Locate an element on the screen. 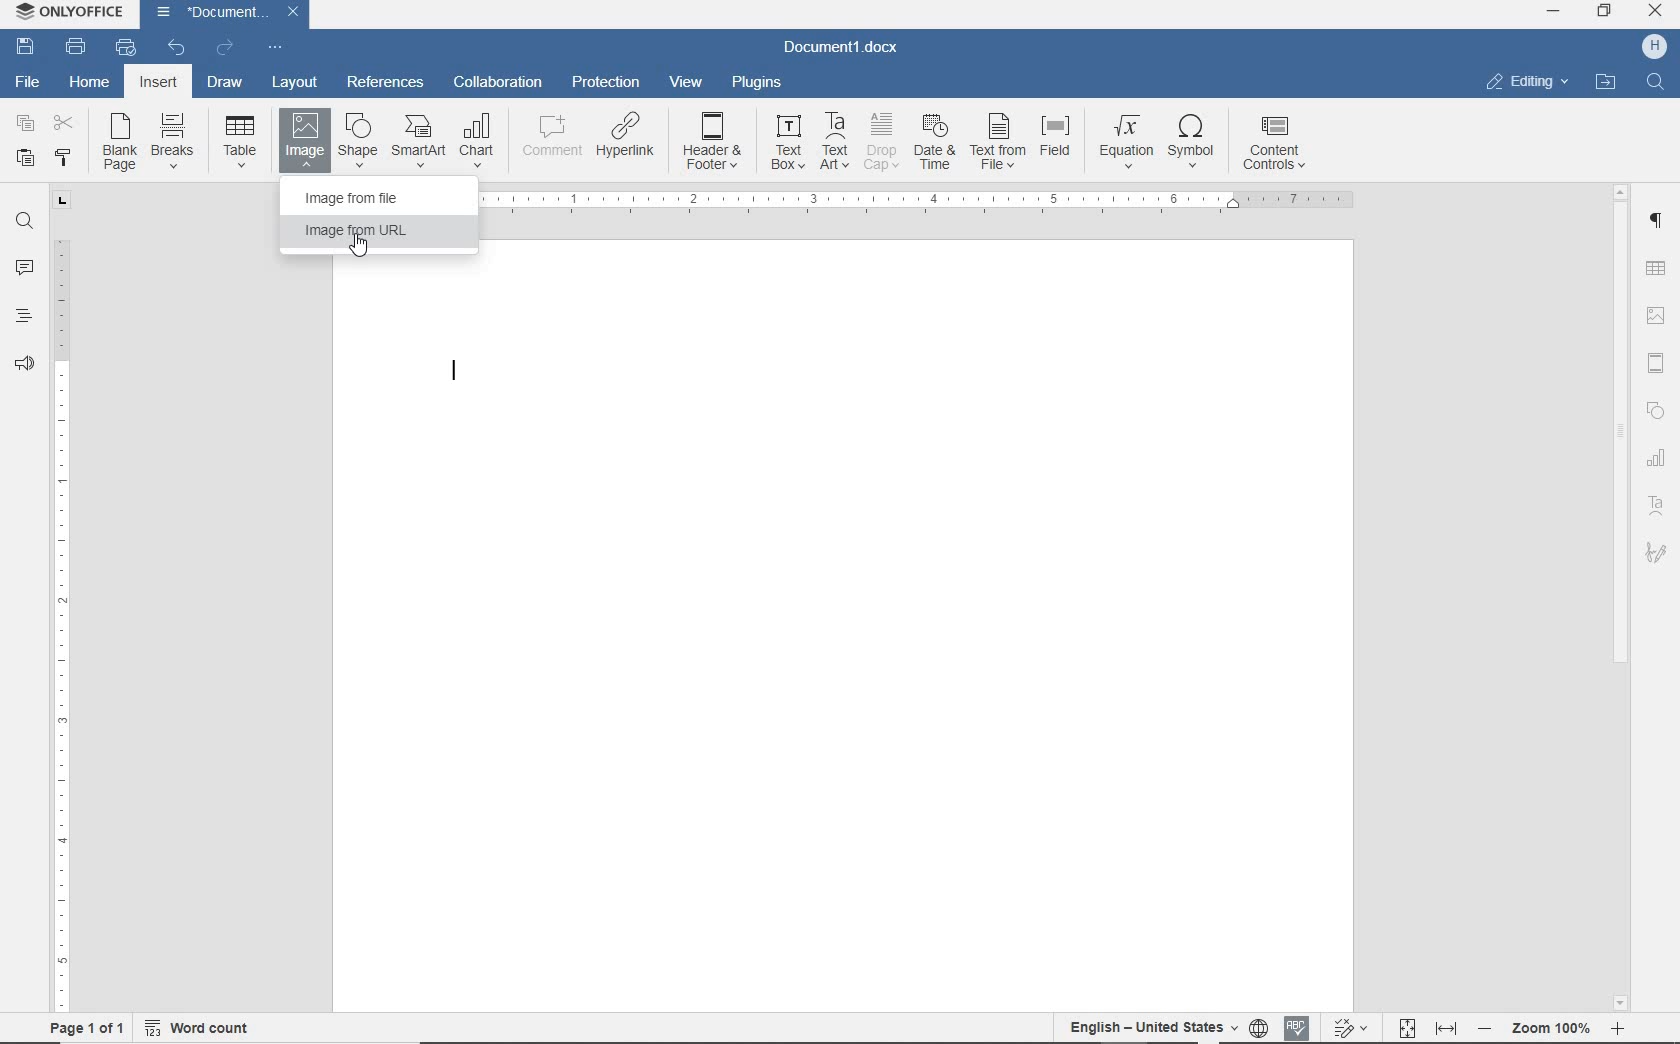 This screenshot has height=1044, width=1680. comment is located at coordinates (550, 136).